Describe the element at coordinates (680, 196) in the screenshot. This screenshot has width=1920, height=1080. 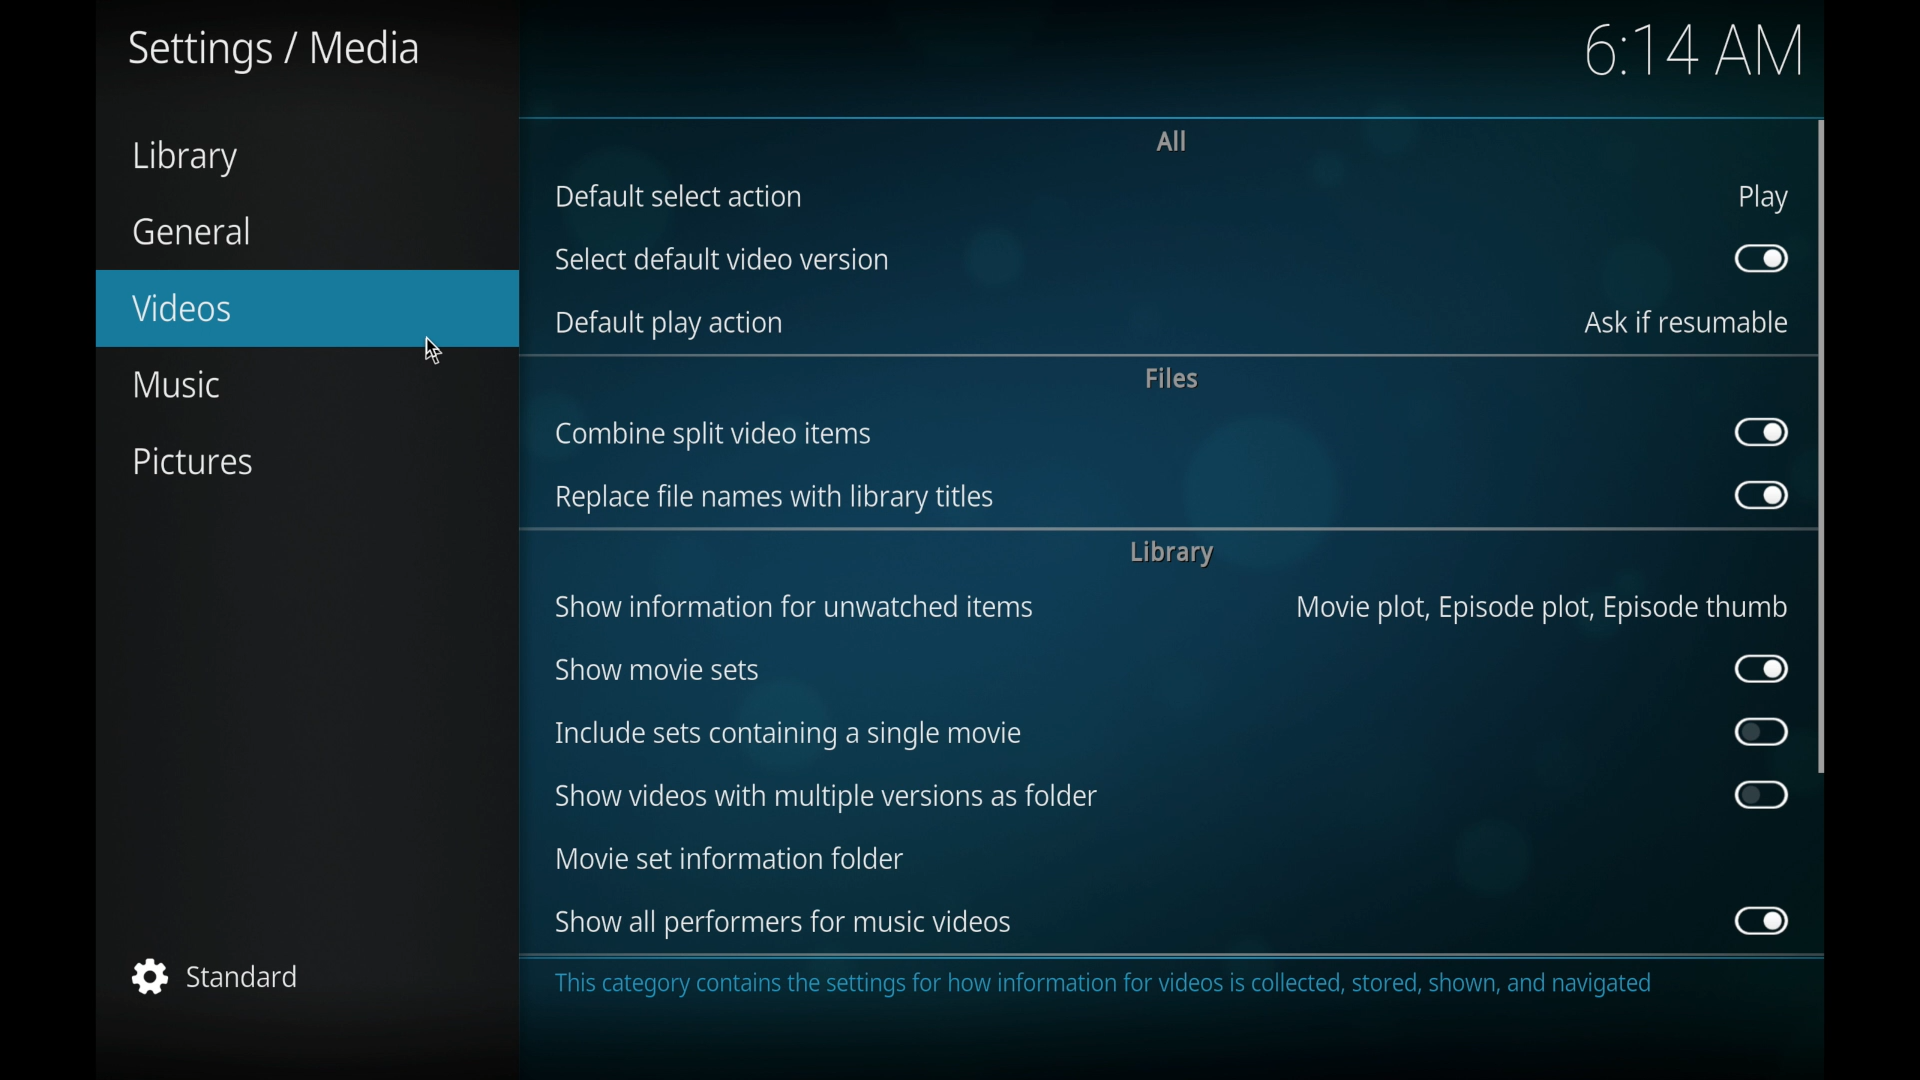
I see `default select action` at that location.